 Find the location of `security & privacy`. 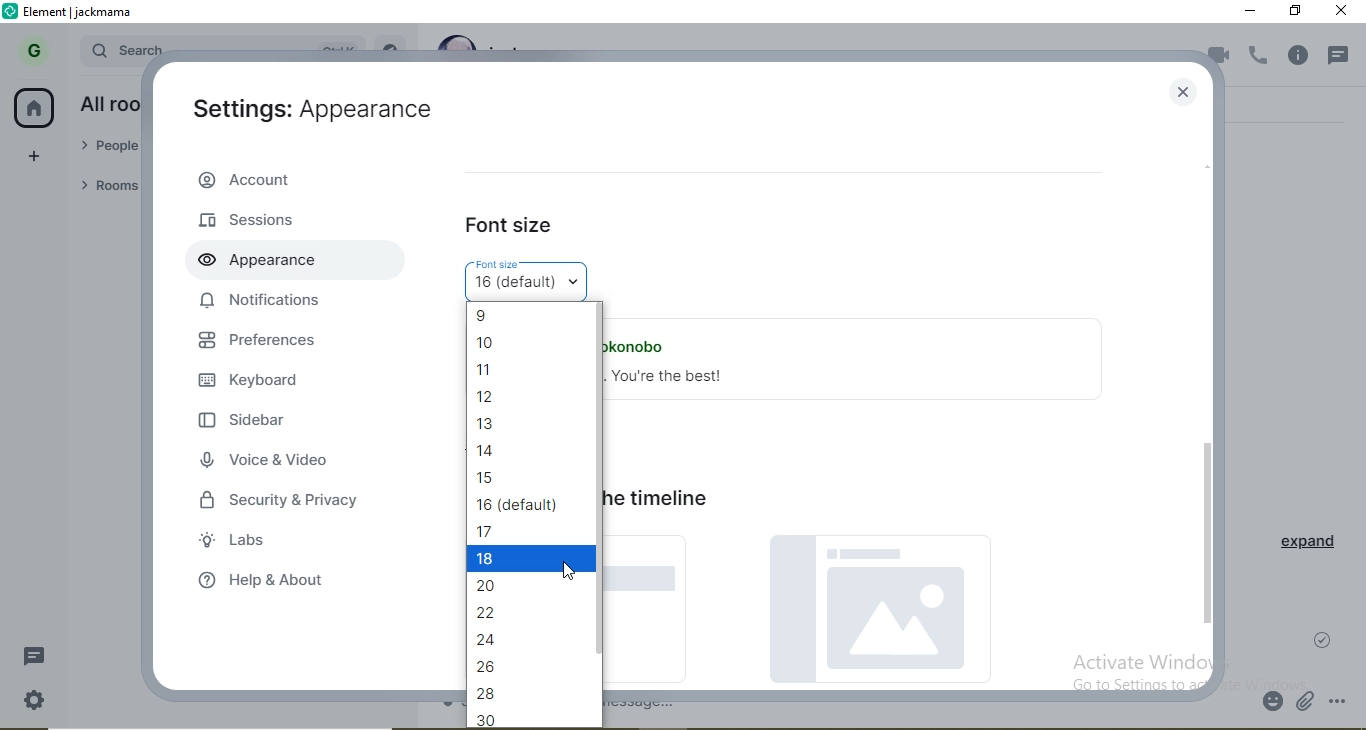

security & privacy is located at coordinates (286, 496).